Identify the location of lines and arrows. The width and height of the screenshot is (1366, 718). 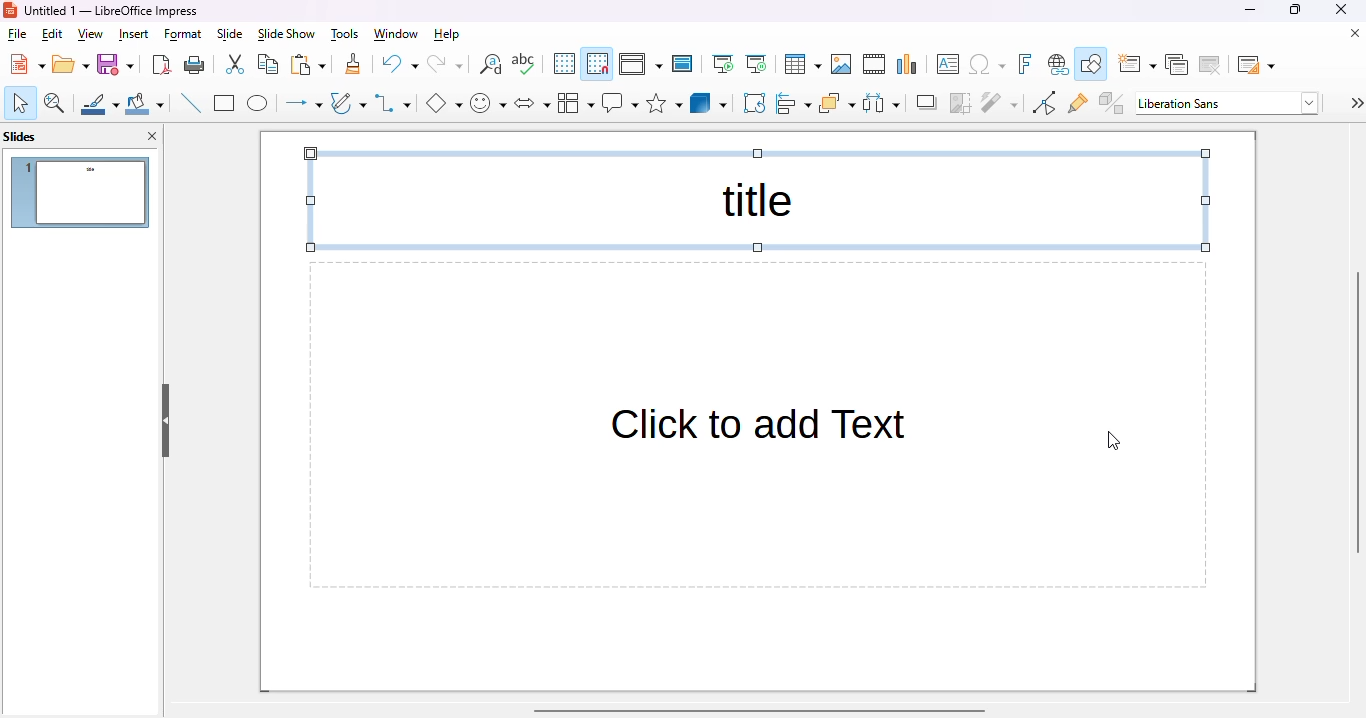
(302, 104).